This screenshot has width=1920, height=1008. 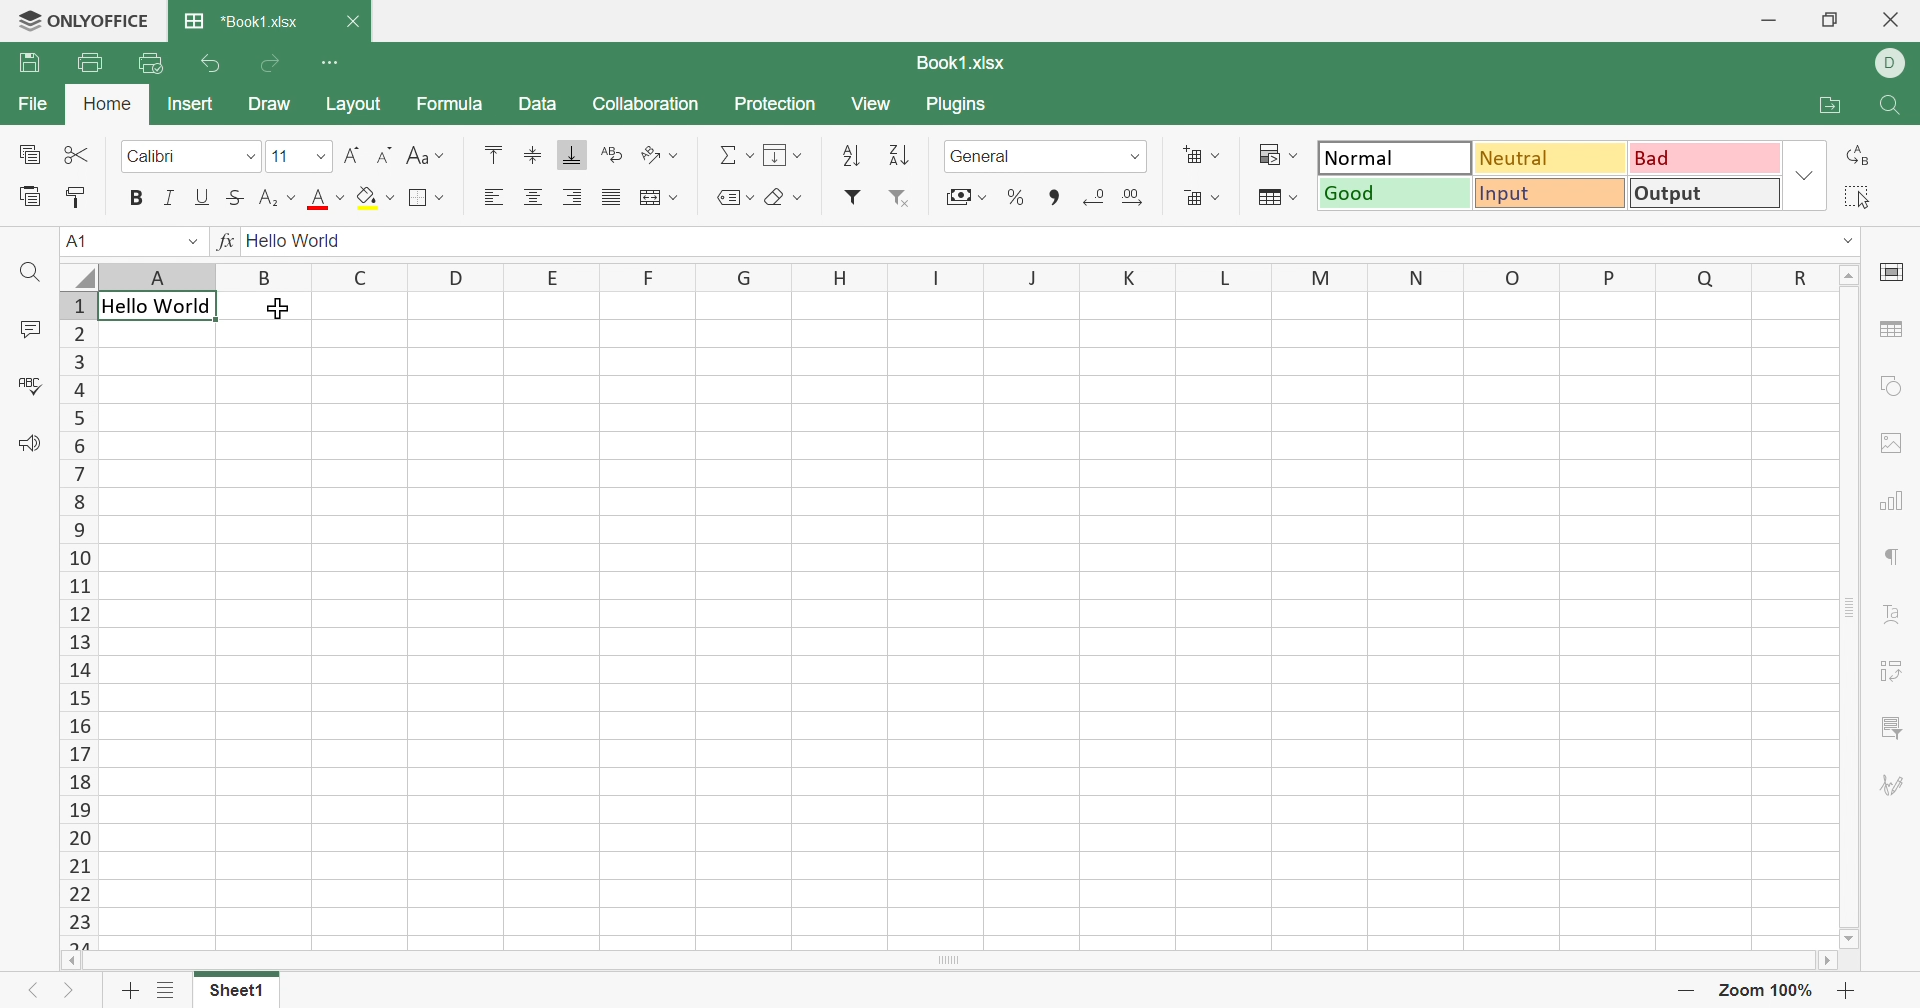 What do you see at coordinates (1888, 784) in the screenshot?
I see `Signature settings` at bounding box center [1888, 784].